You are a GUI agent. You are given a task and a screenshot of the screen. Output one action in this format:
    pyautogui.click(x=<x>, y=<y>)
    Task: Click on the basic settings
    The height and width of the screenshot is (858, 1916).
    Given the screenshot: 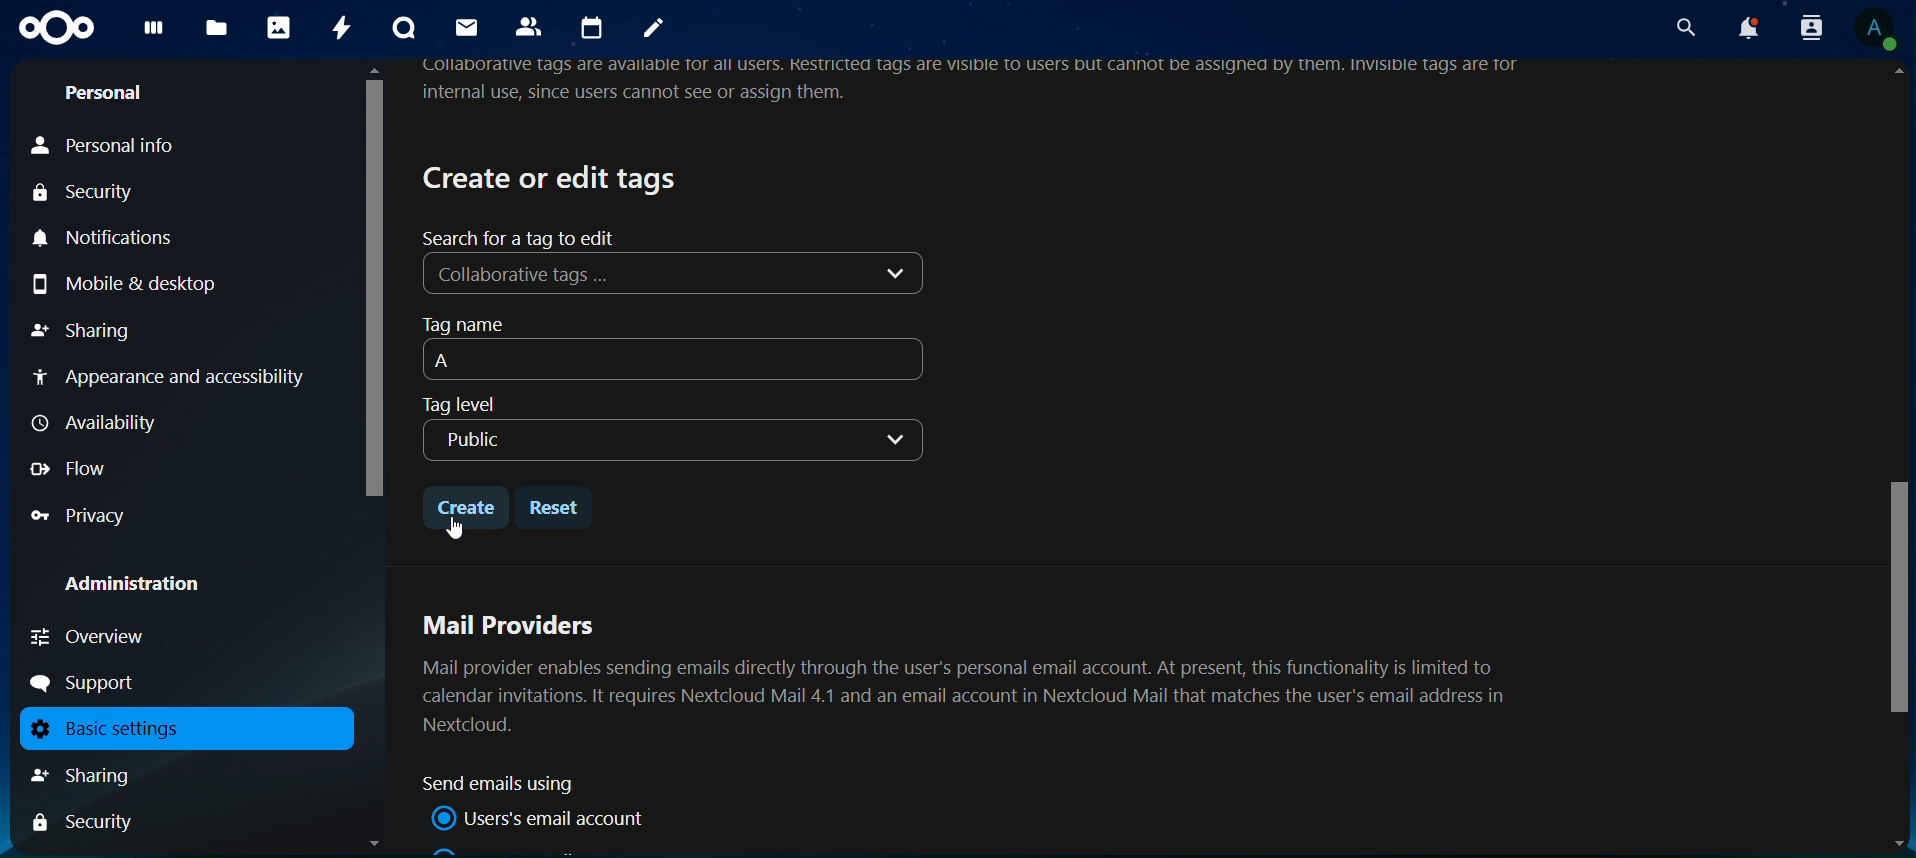 What is the action you would take?
    pyautogui.click(x=178, y=729)
    